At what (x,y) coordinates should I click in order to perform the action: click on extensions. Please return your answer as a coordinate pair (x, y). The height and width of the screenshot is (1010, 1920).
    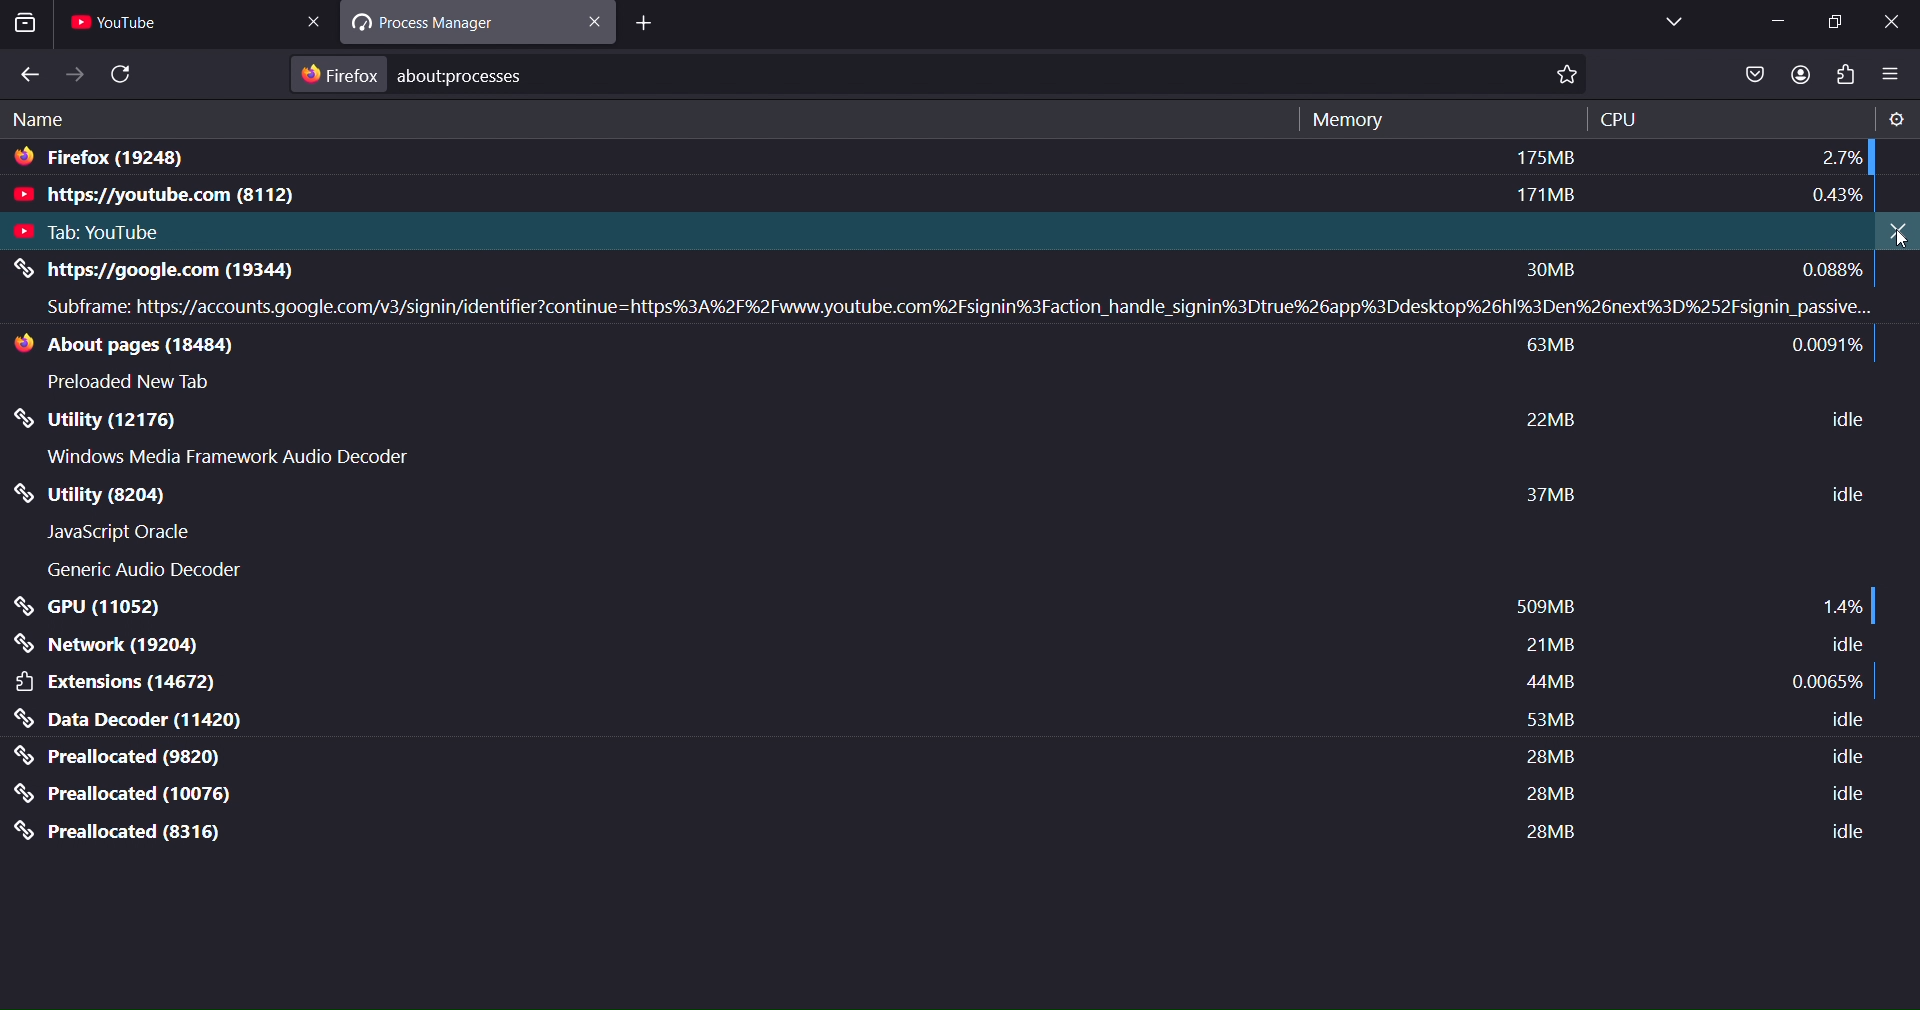
    Looking at the image, I should click on (119, 682).